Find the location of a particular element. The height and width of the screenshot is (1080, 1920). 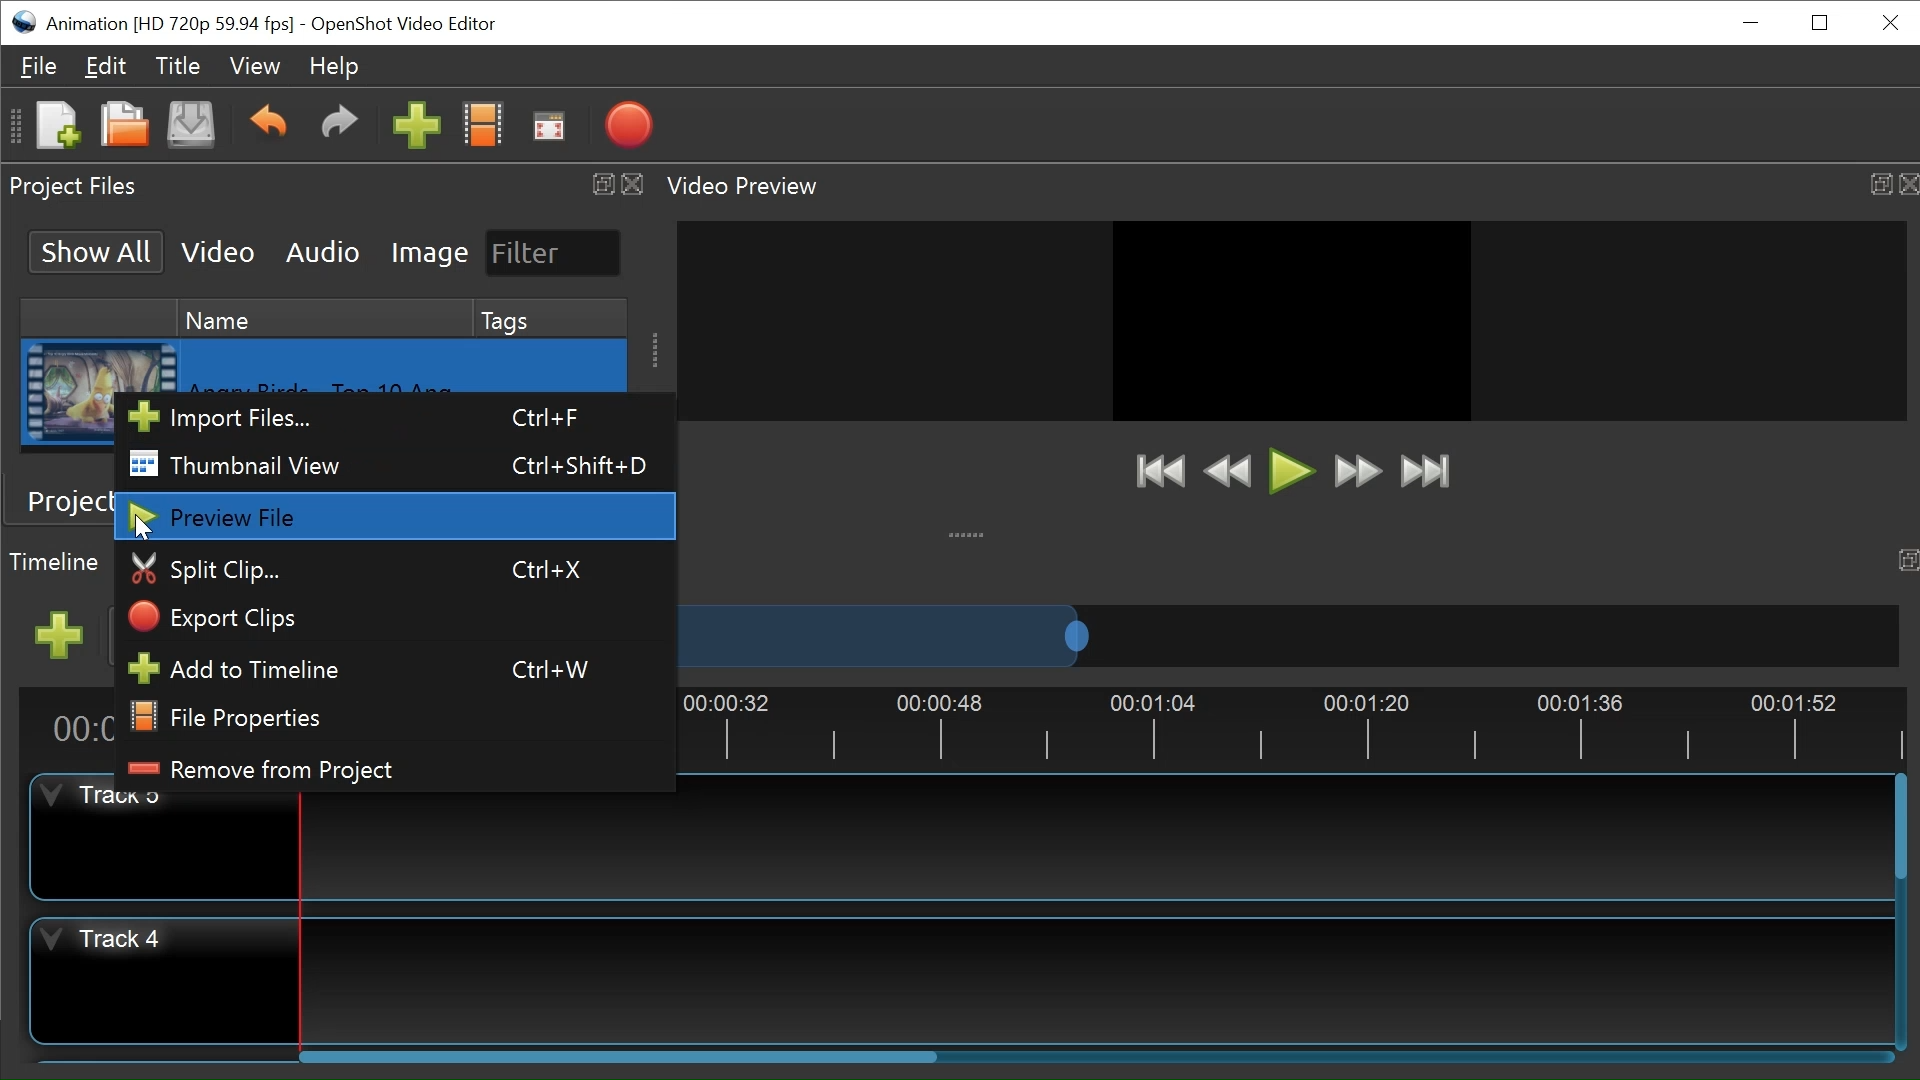

Jump To End is located at coordinates (1425, 474).